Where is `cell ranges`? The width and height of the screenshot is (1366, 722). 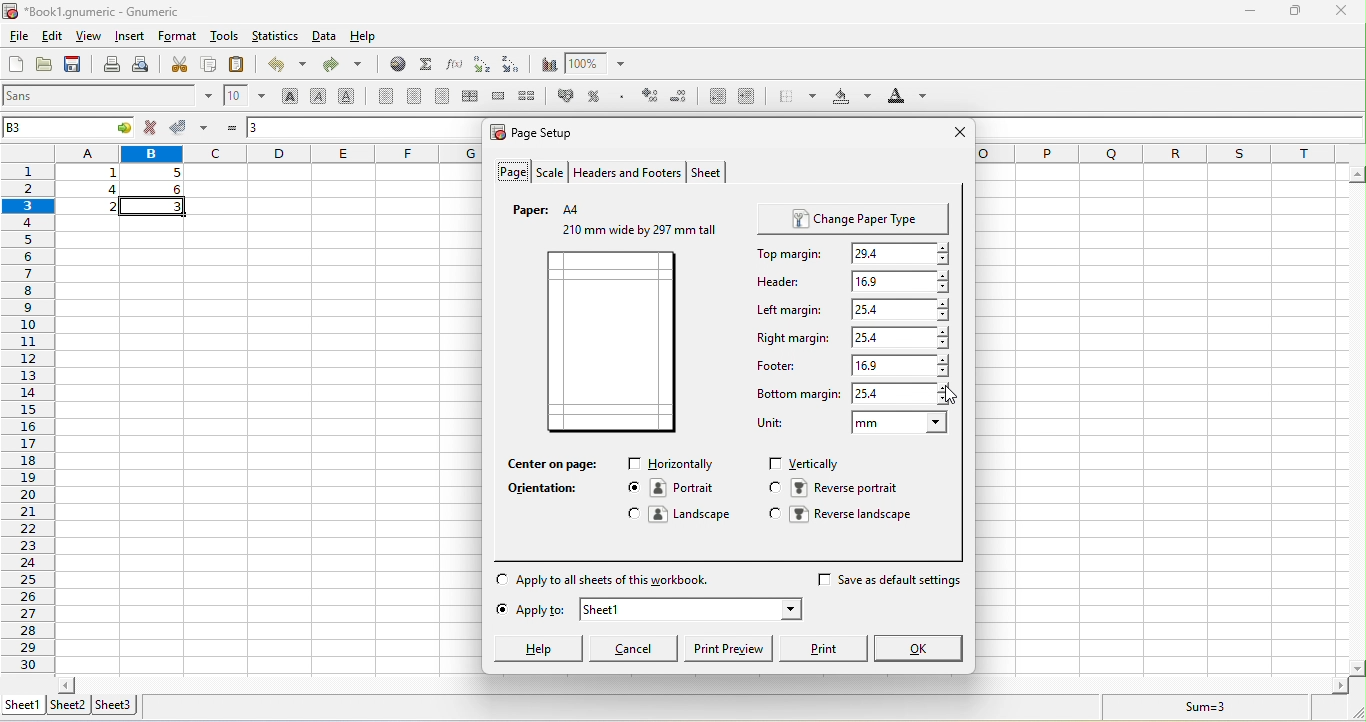 cell ranges is located at coordinates (129, 190).